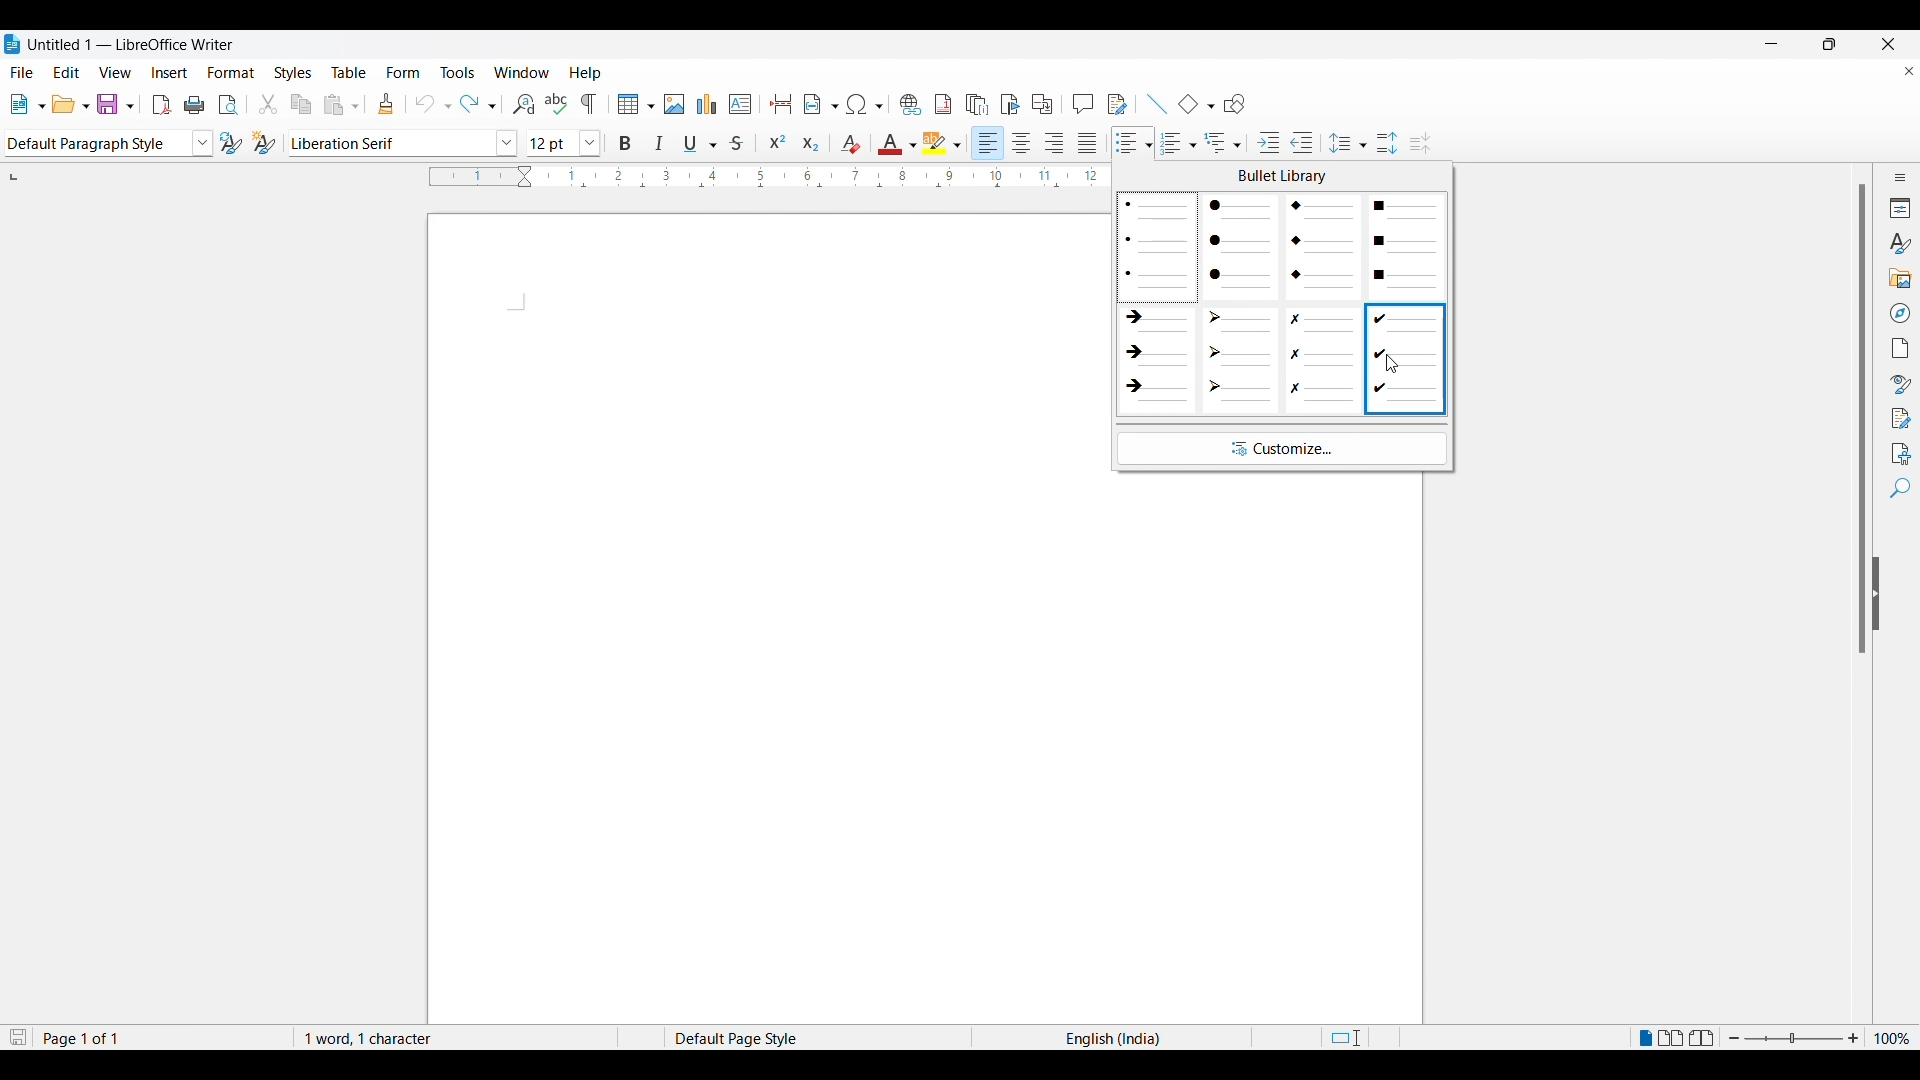 The height and width of the screenshot is (1080, 1920). Describe the element at coordinates (1348, 138) in the screenshot. I see `Selected line spacing` at that location.